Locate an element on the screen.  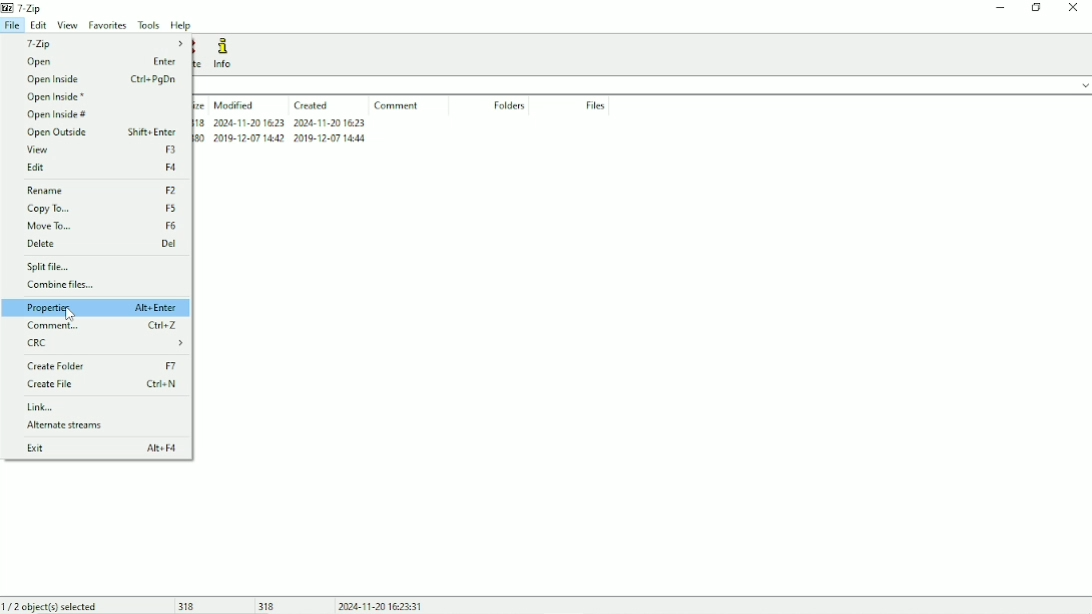
Properties is located at coordinates (97, 308).